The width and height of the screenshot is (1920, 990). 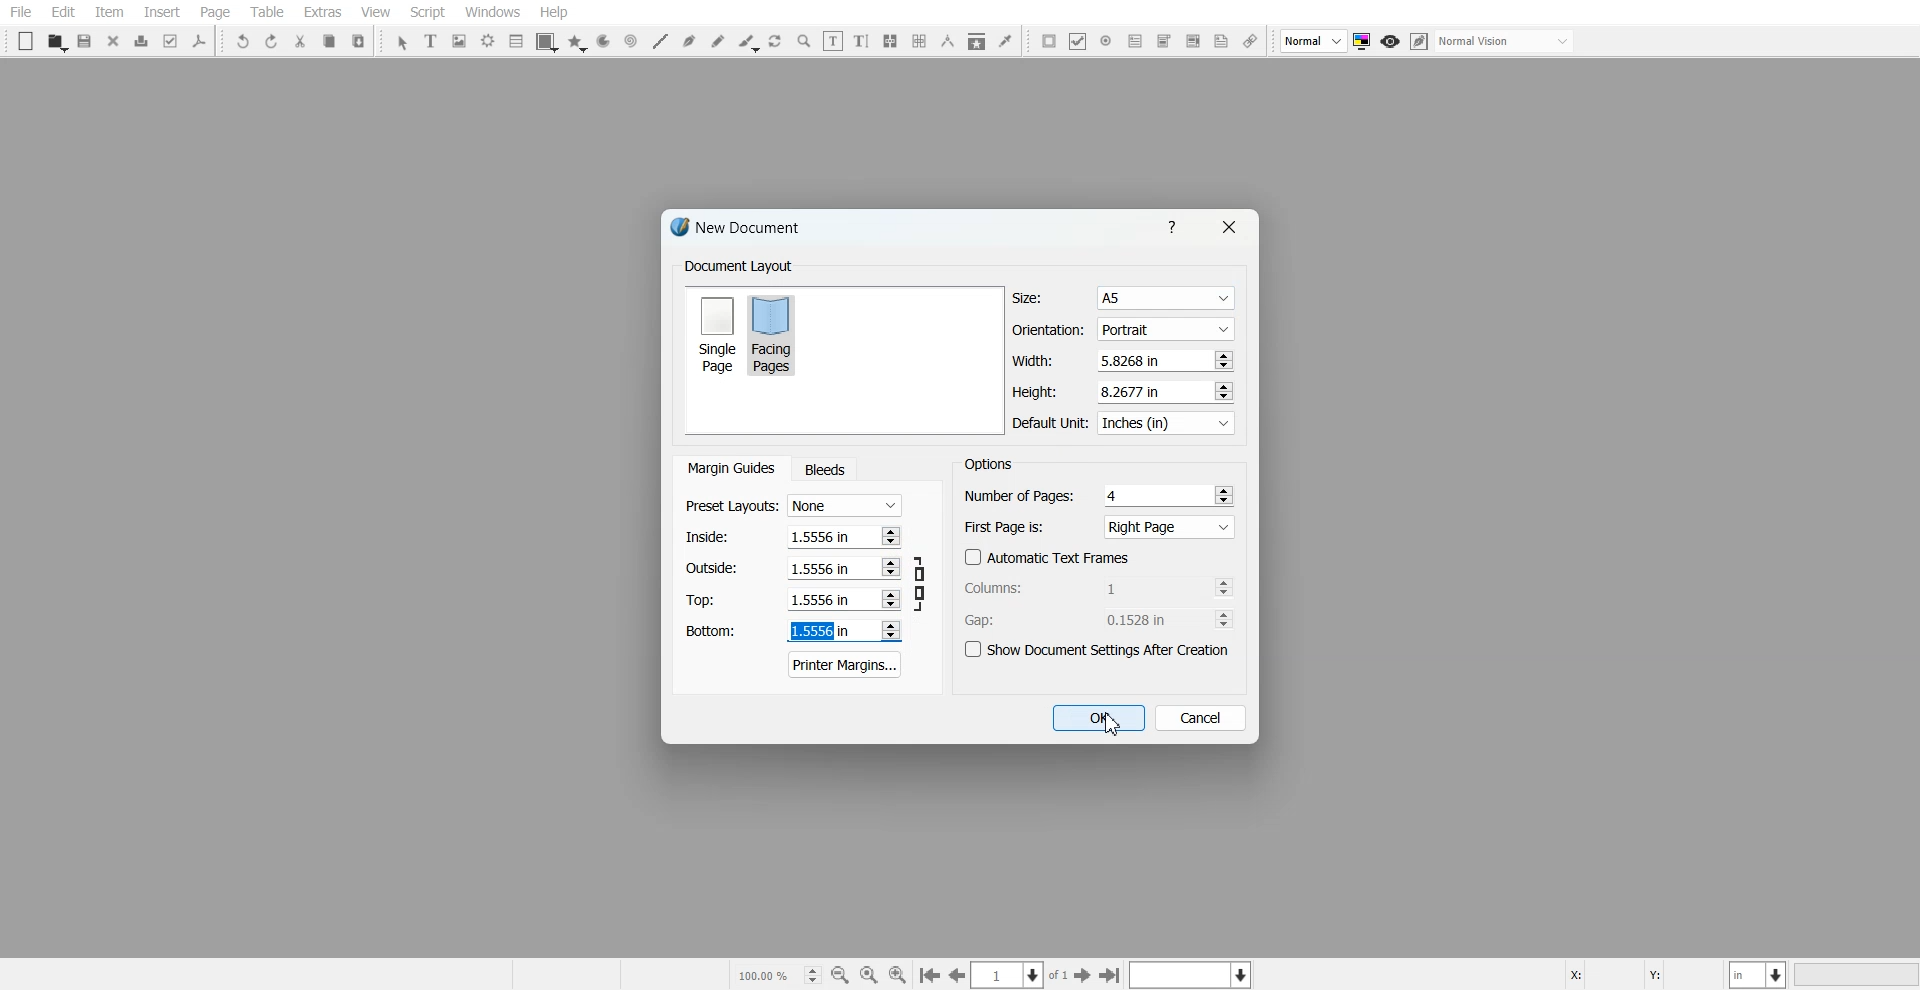 I want to click on Preview mode, so click(x=1391, y=42).